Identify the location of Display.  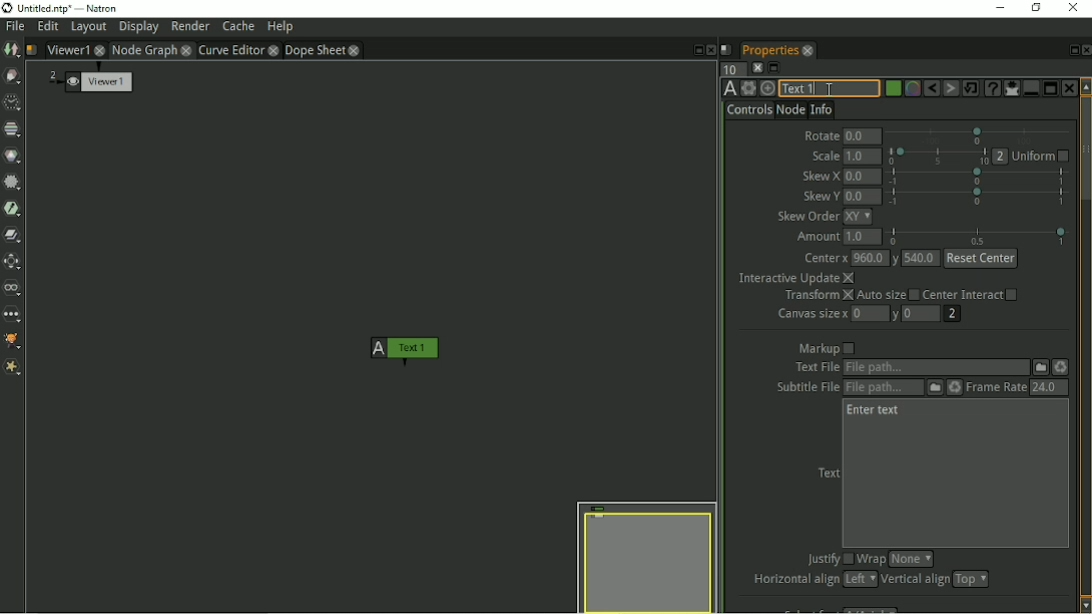
(139, 27).